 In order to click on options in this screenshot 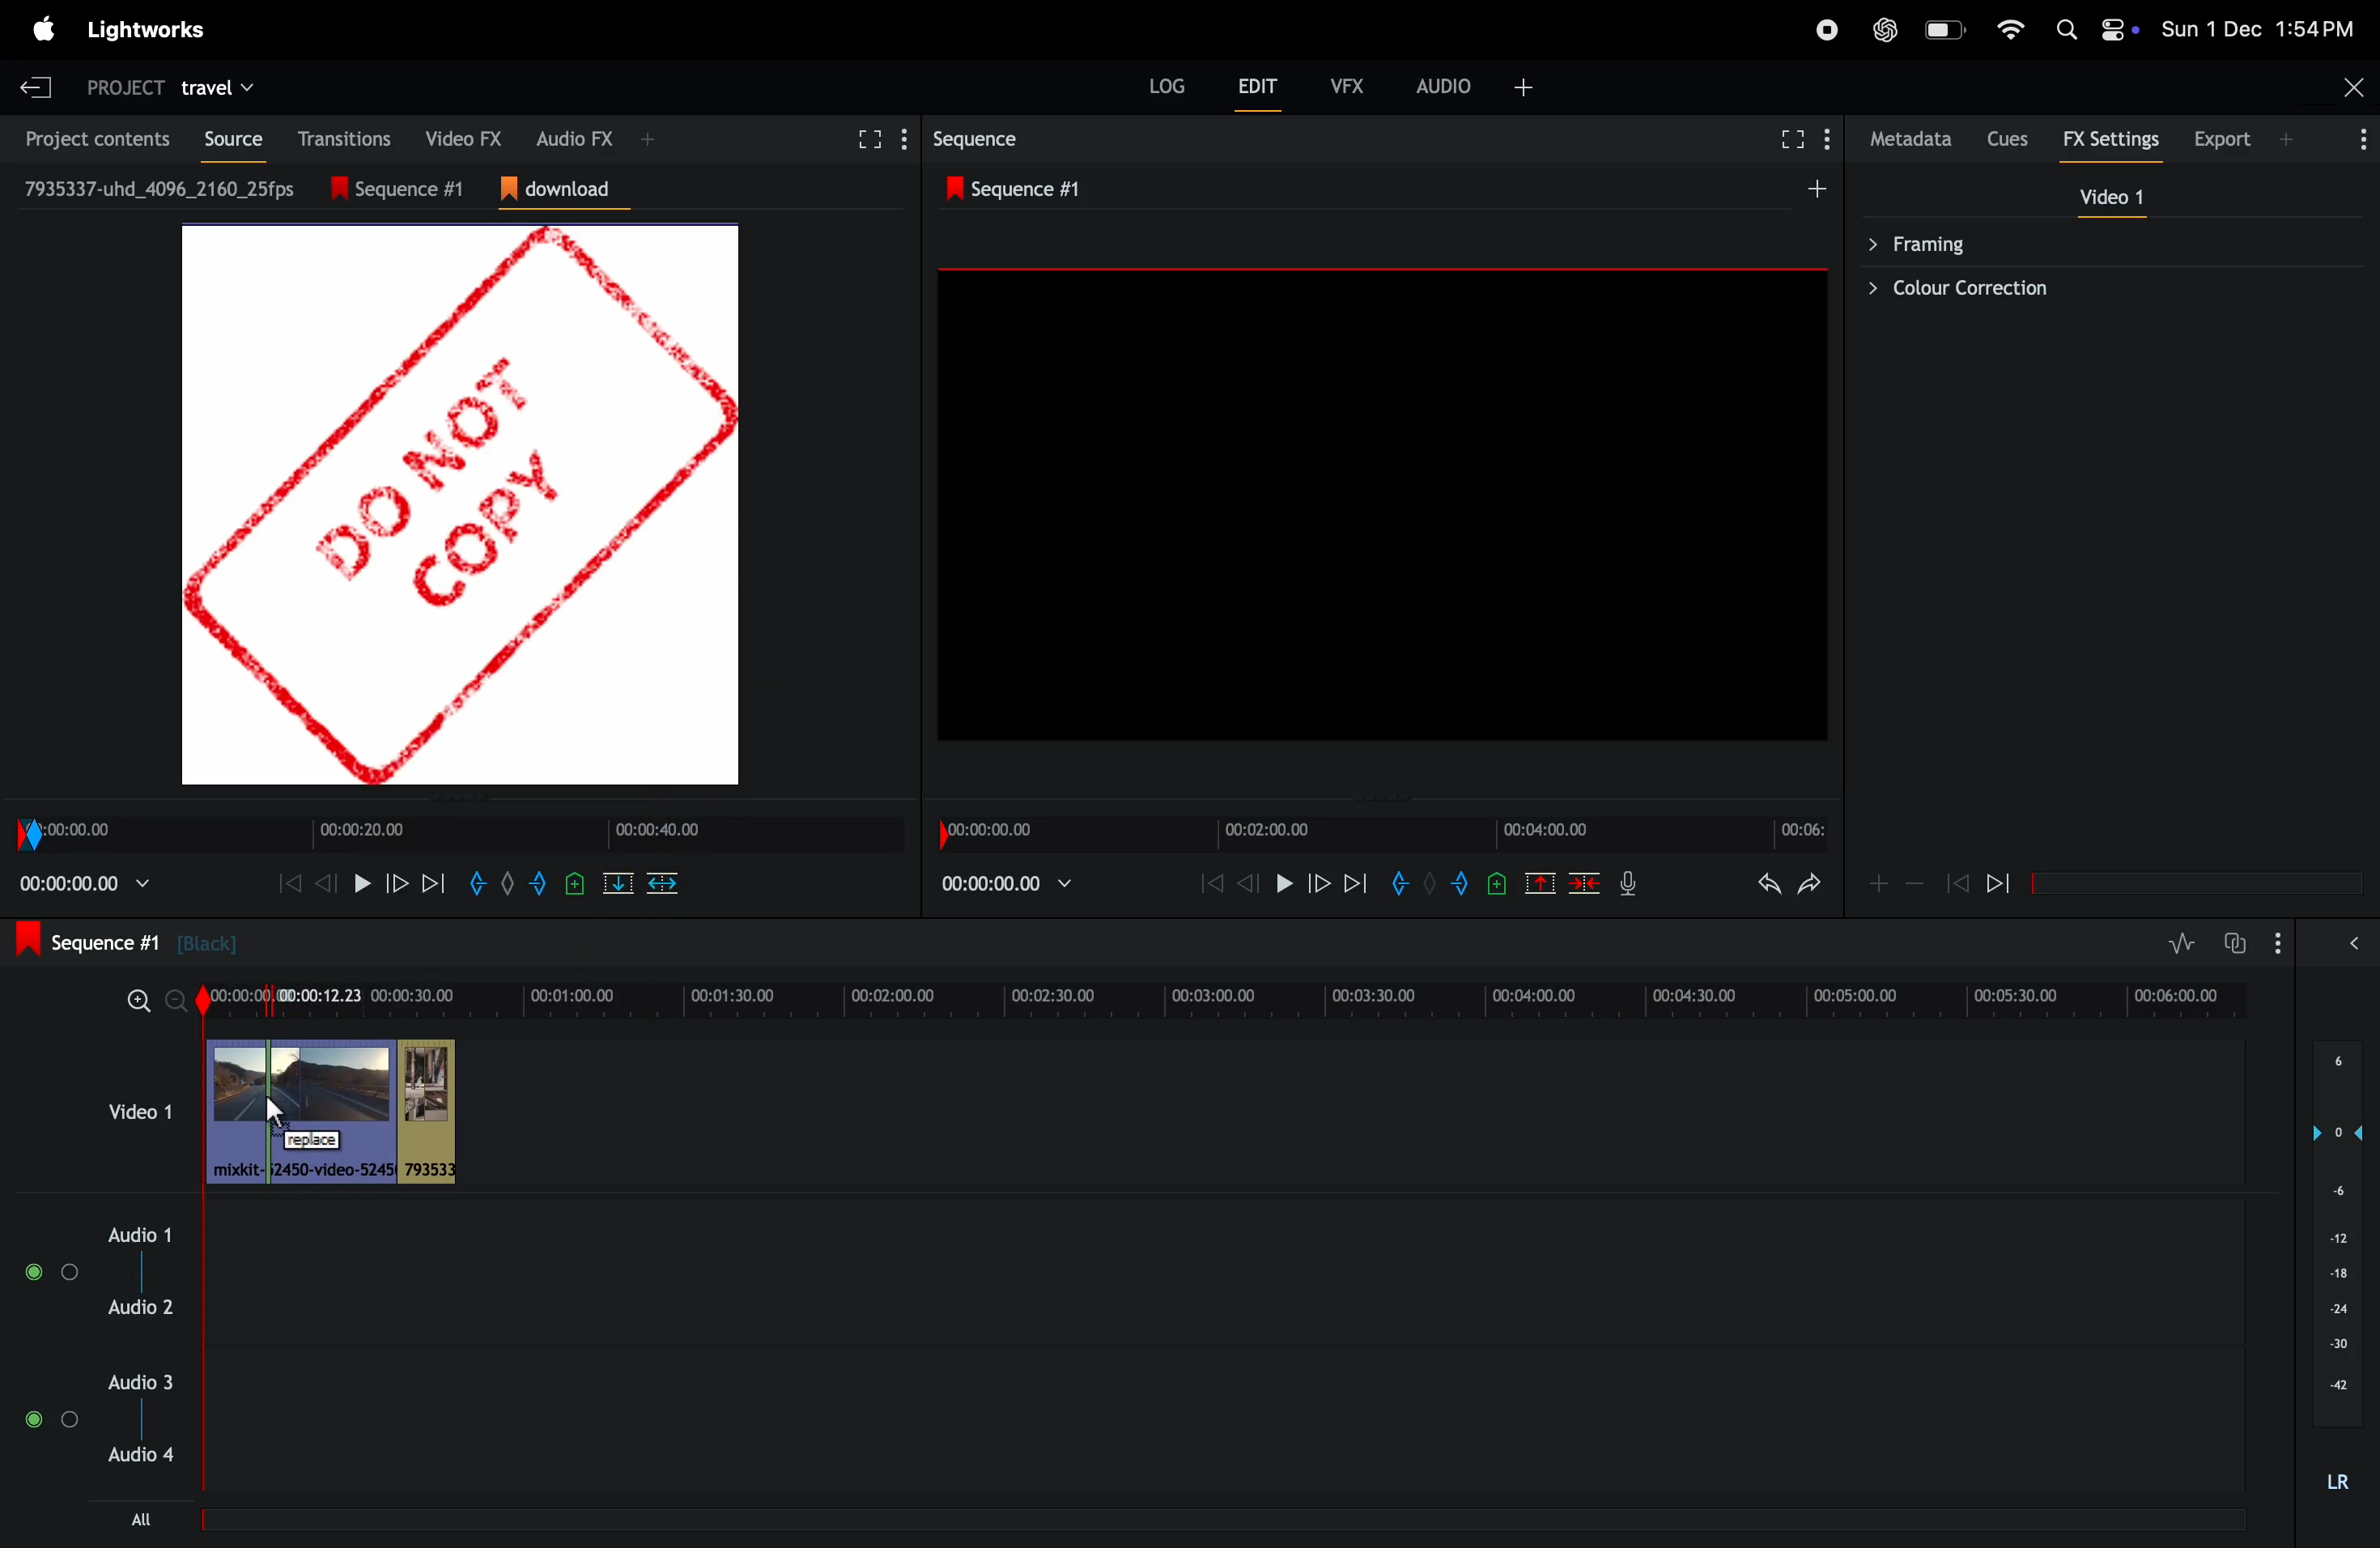, I will do `click(2278, 943)`.